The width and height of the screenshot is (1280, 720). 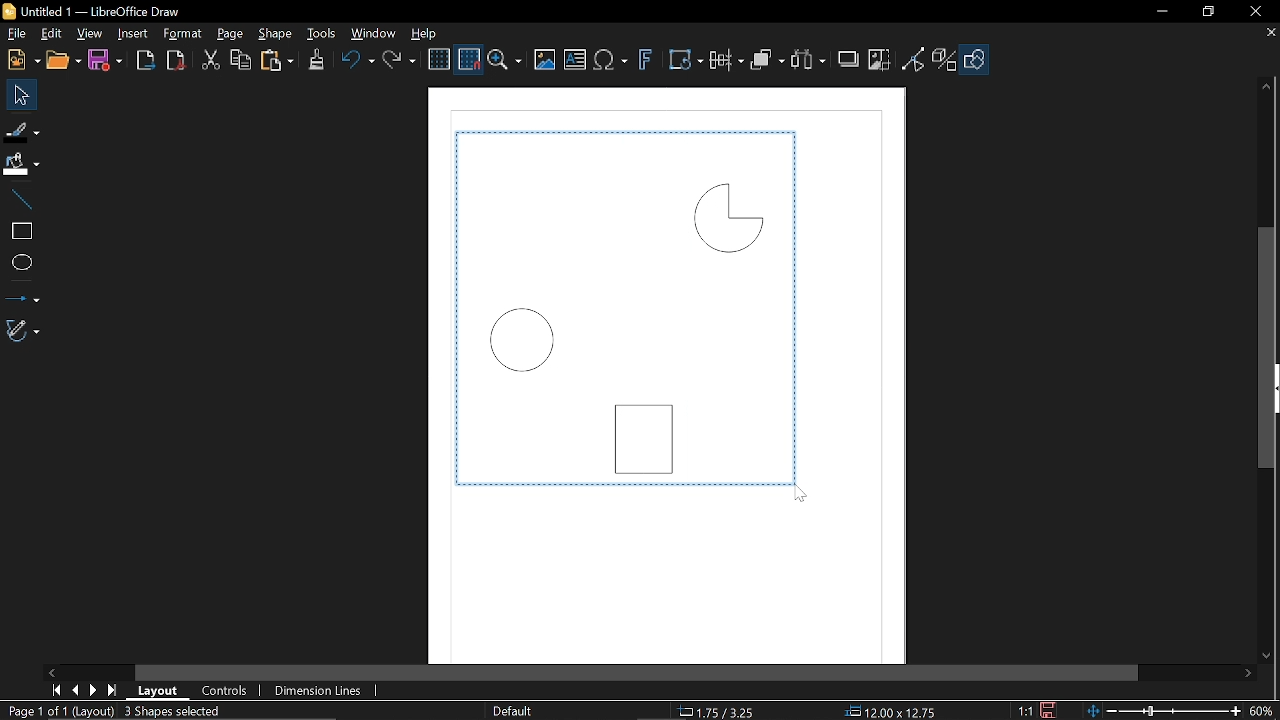 I want to click on Insert image, so click(x=545, y=60).